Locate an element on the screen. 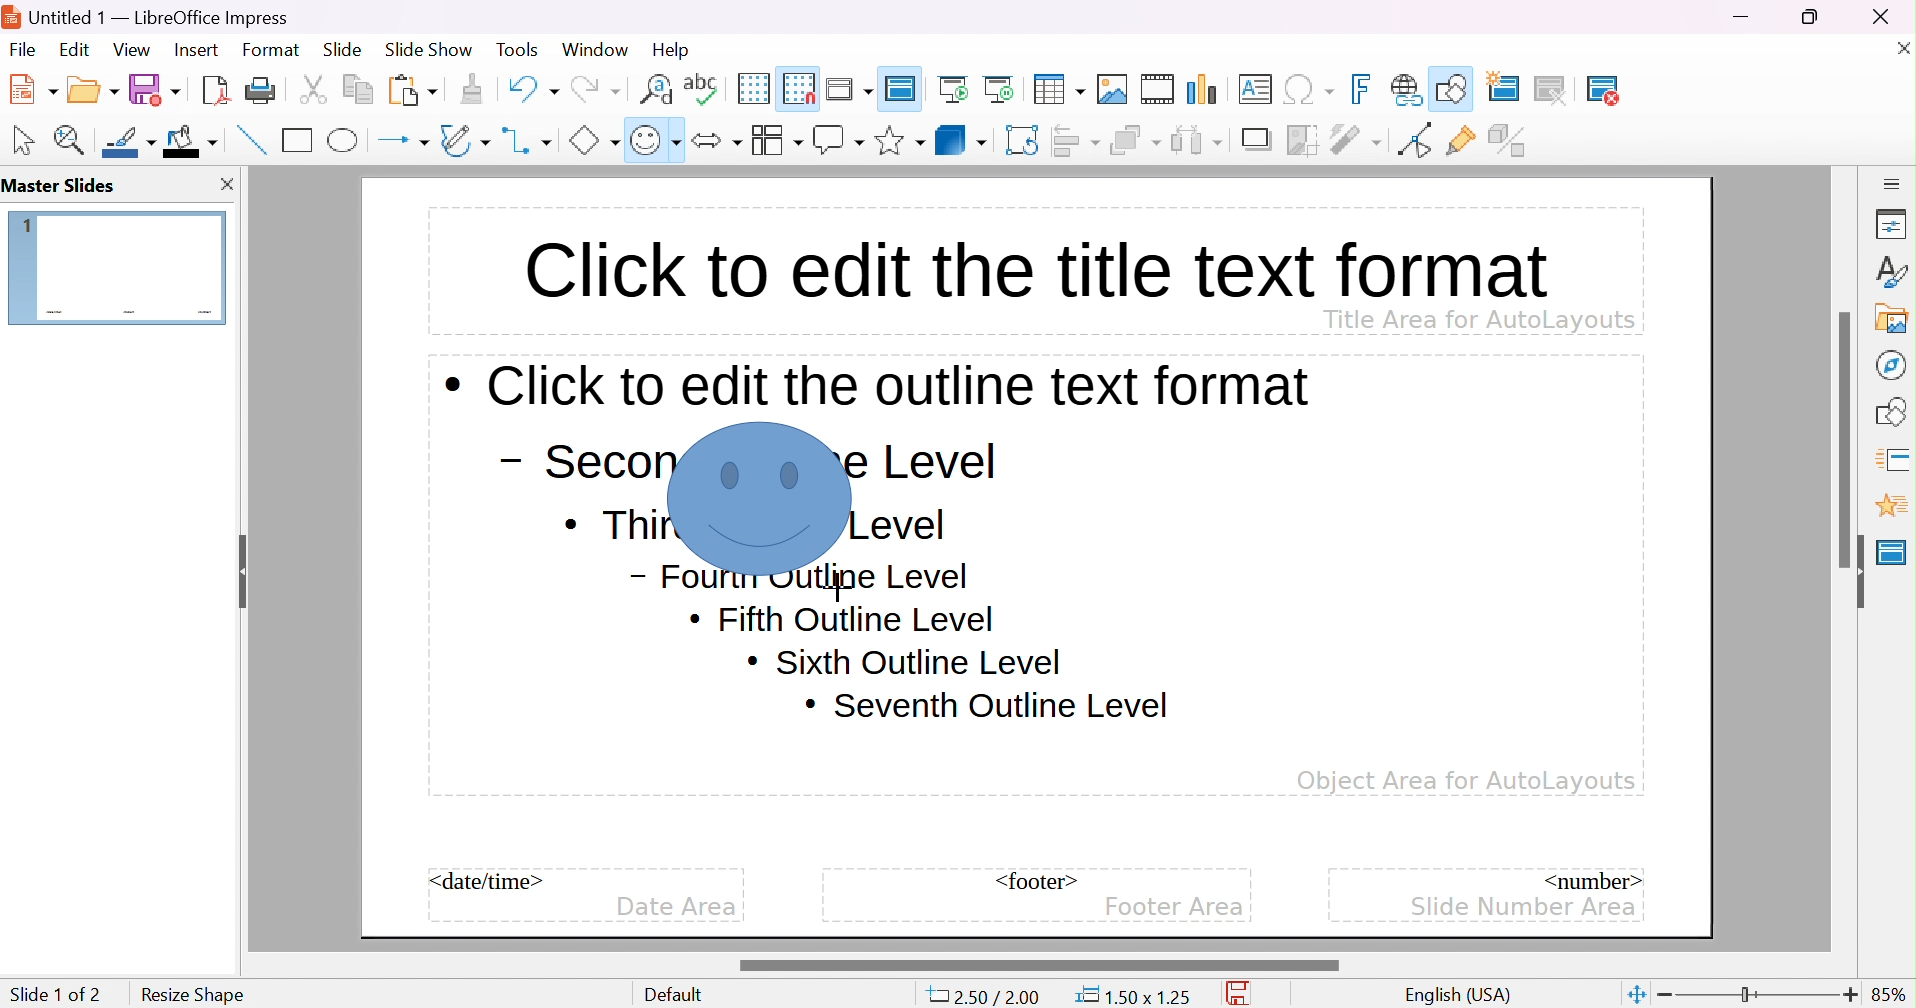 The width and height of the screenshot is (1916, 1008). redo is located at coordinates (594, 86).